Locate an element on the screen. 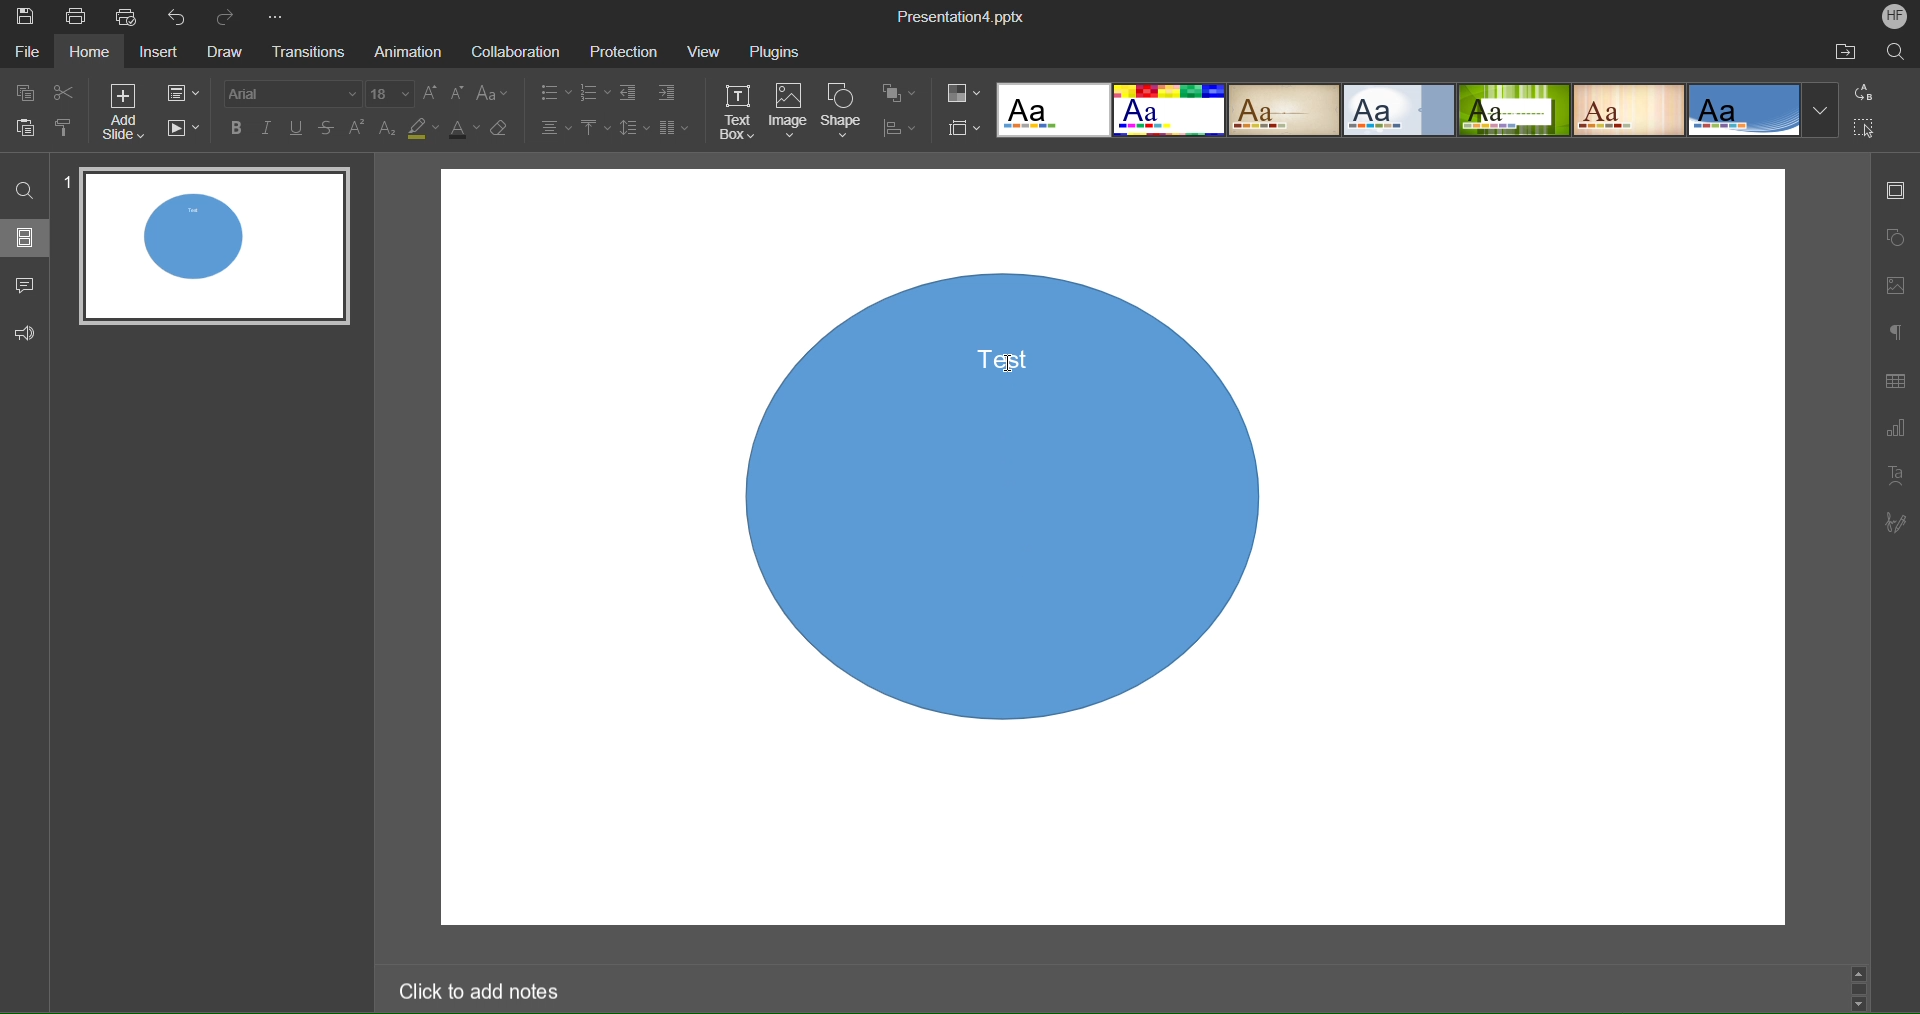 This screenshot has width=1920, height=1014. Distribute is located at coordinates (901, 126).